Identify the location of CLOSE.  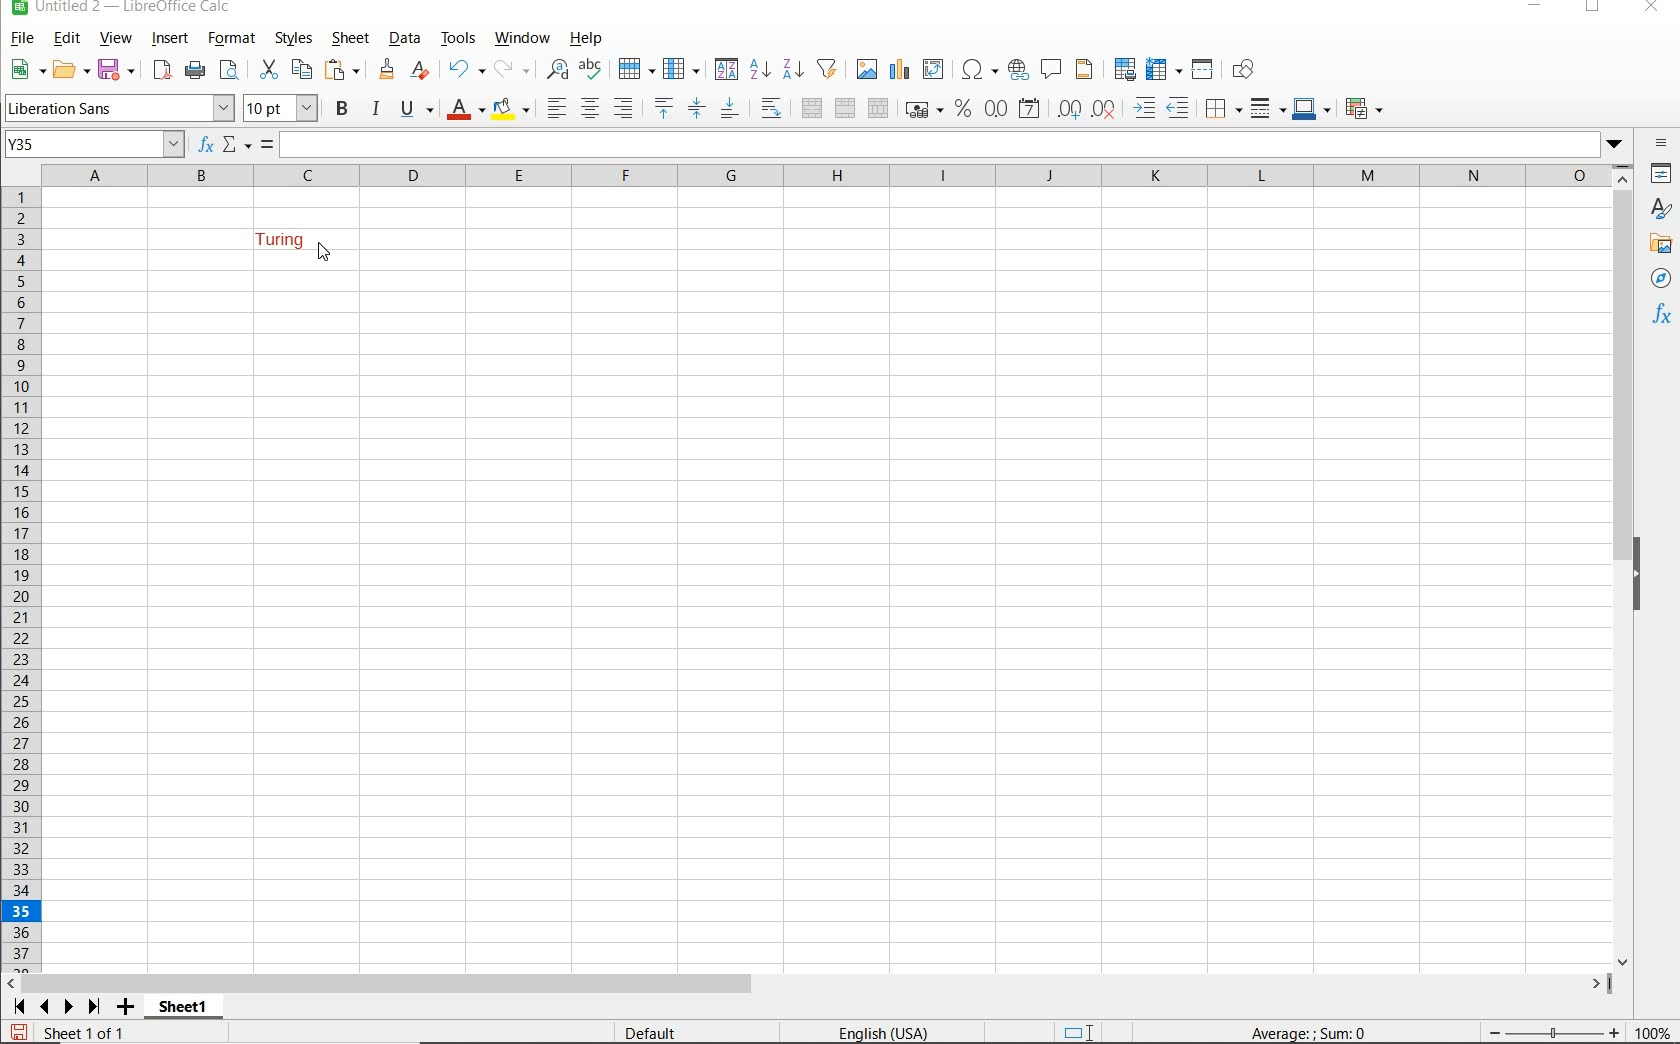
(1655, 9).